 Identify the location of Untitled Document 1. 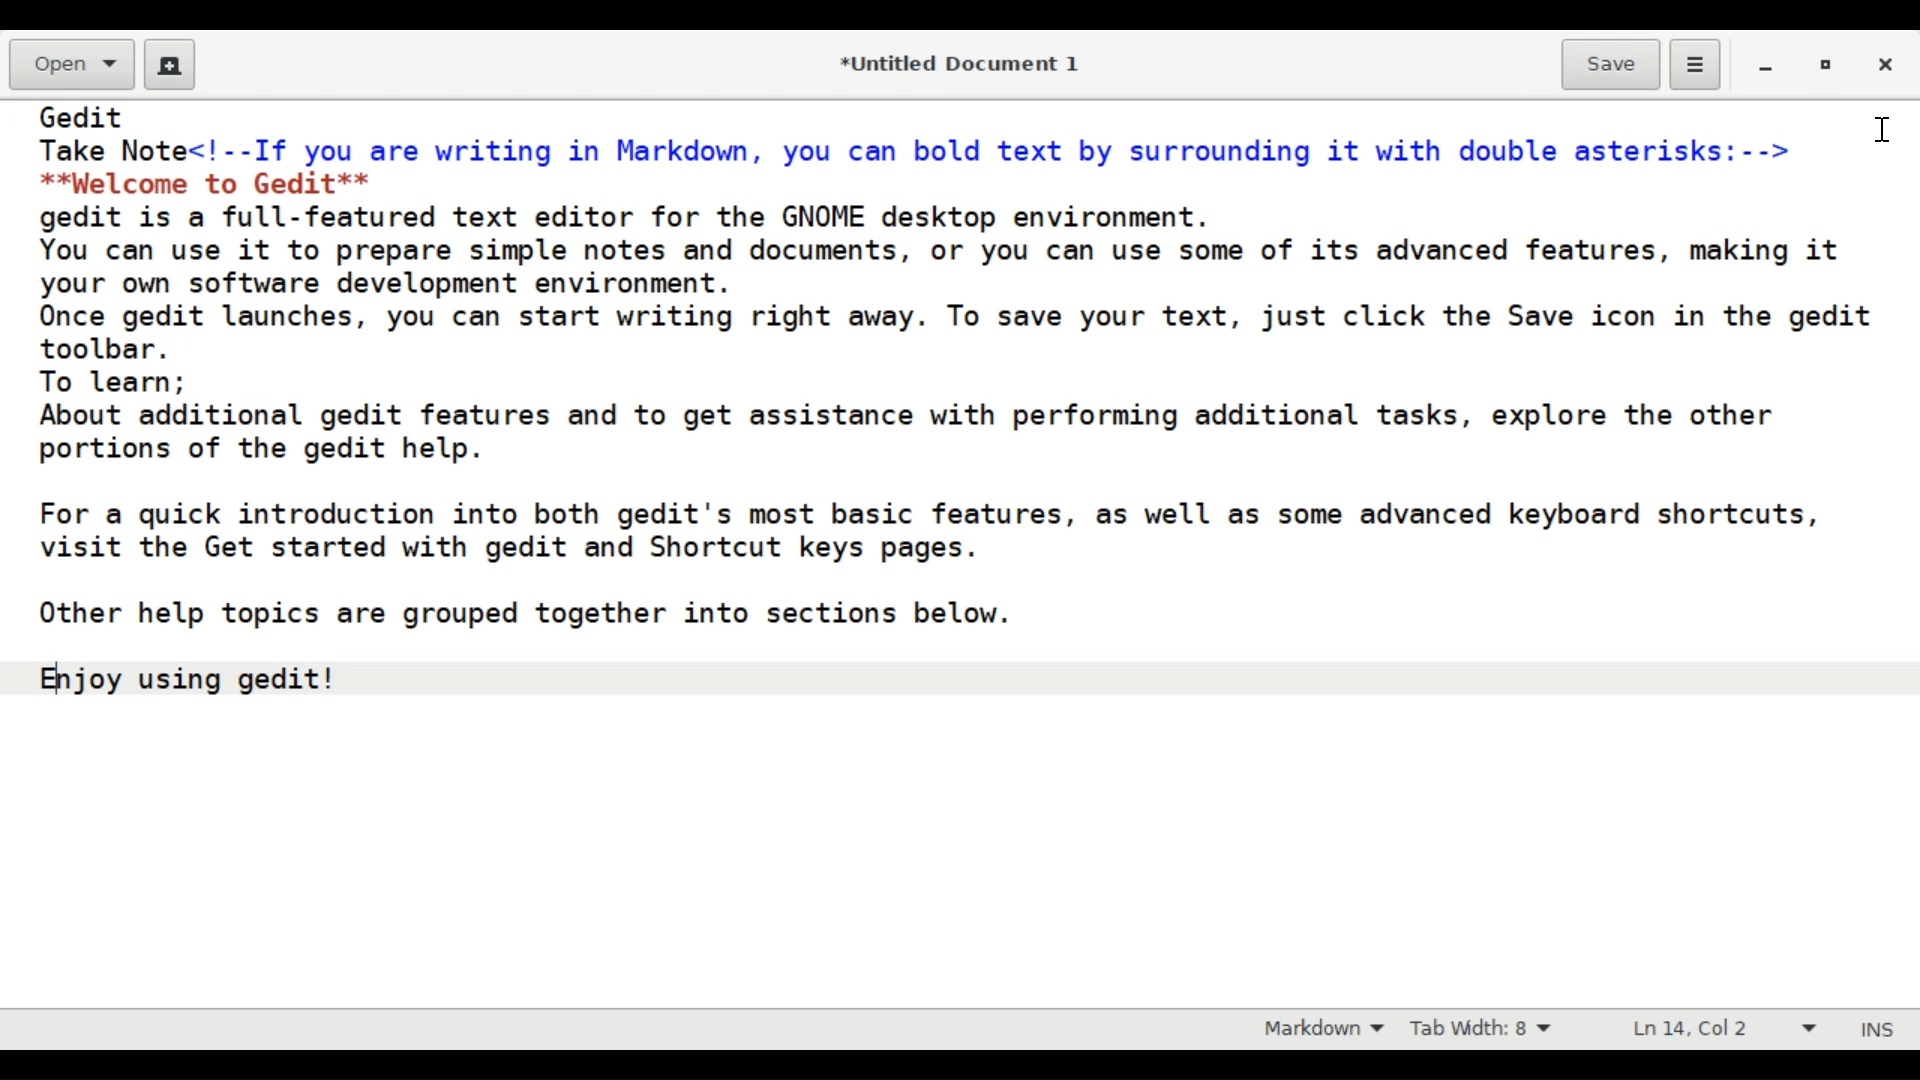
(970, 64).